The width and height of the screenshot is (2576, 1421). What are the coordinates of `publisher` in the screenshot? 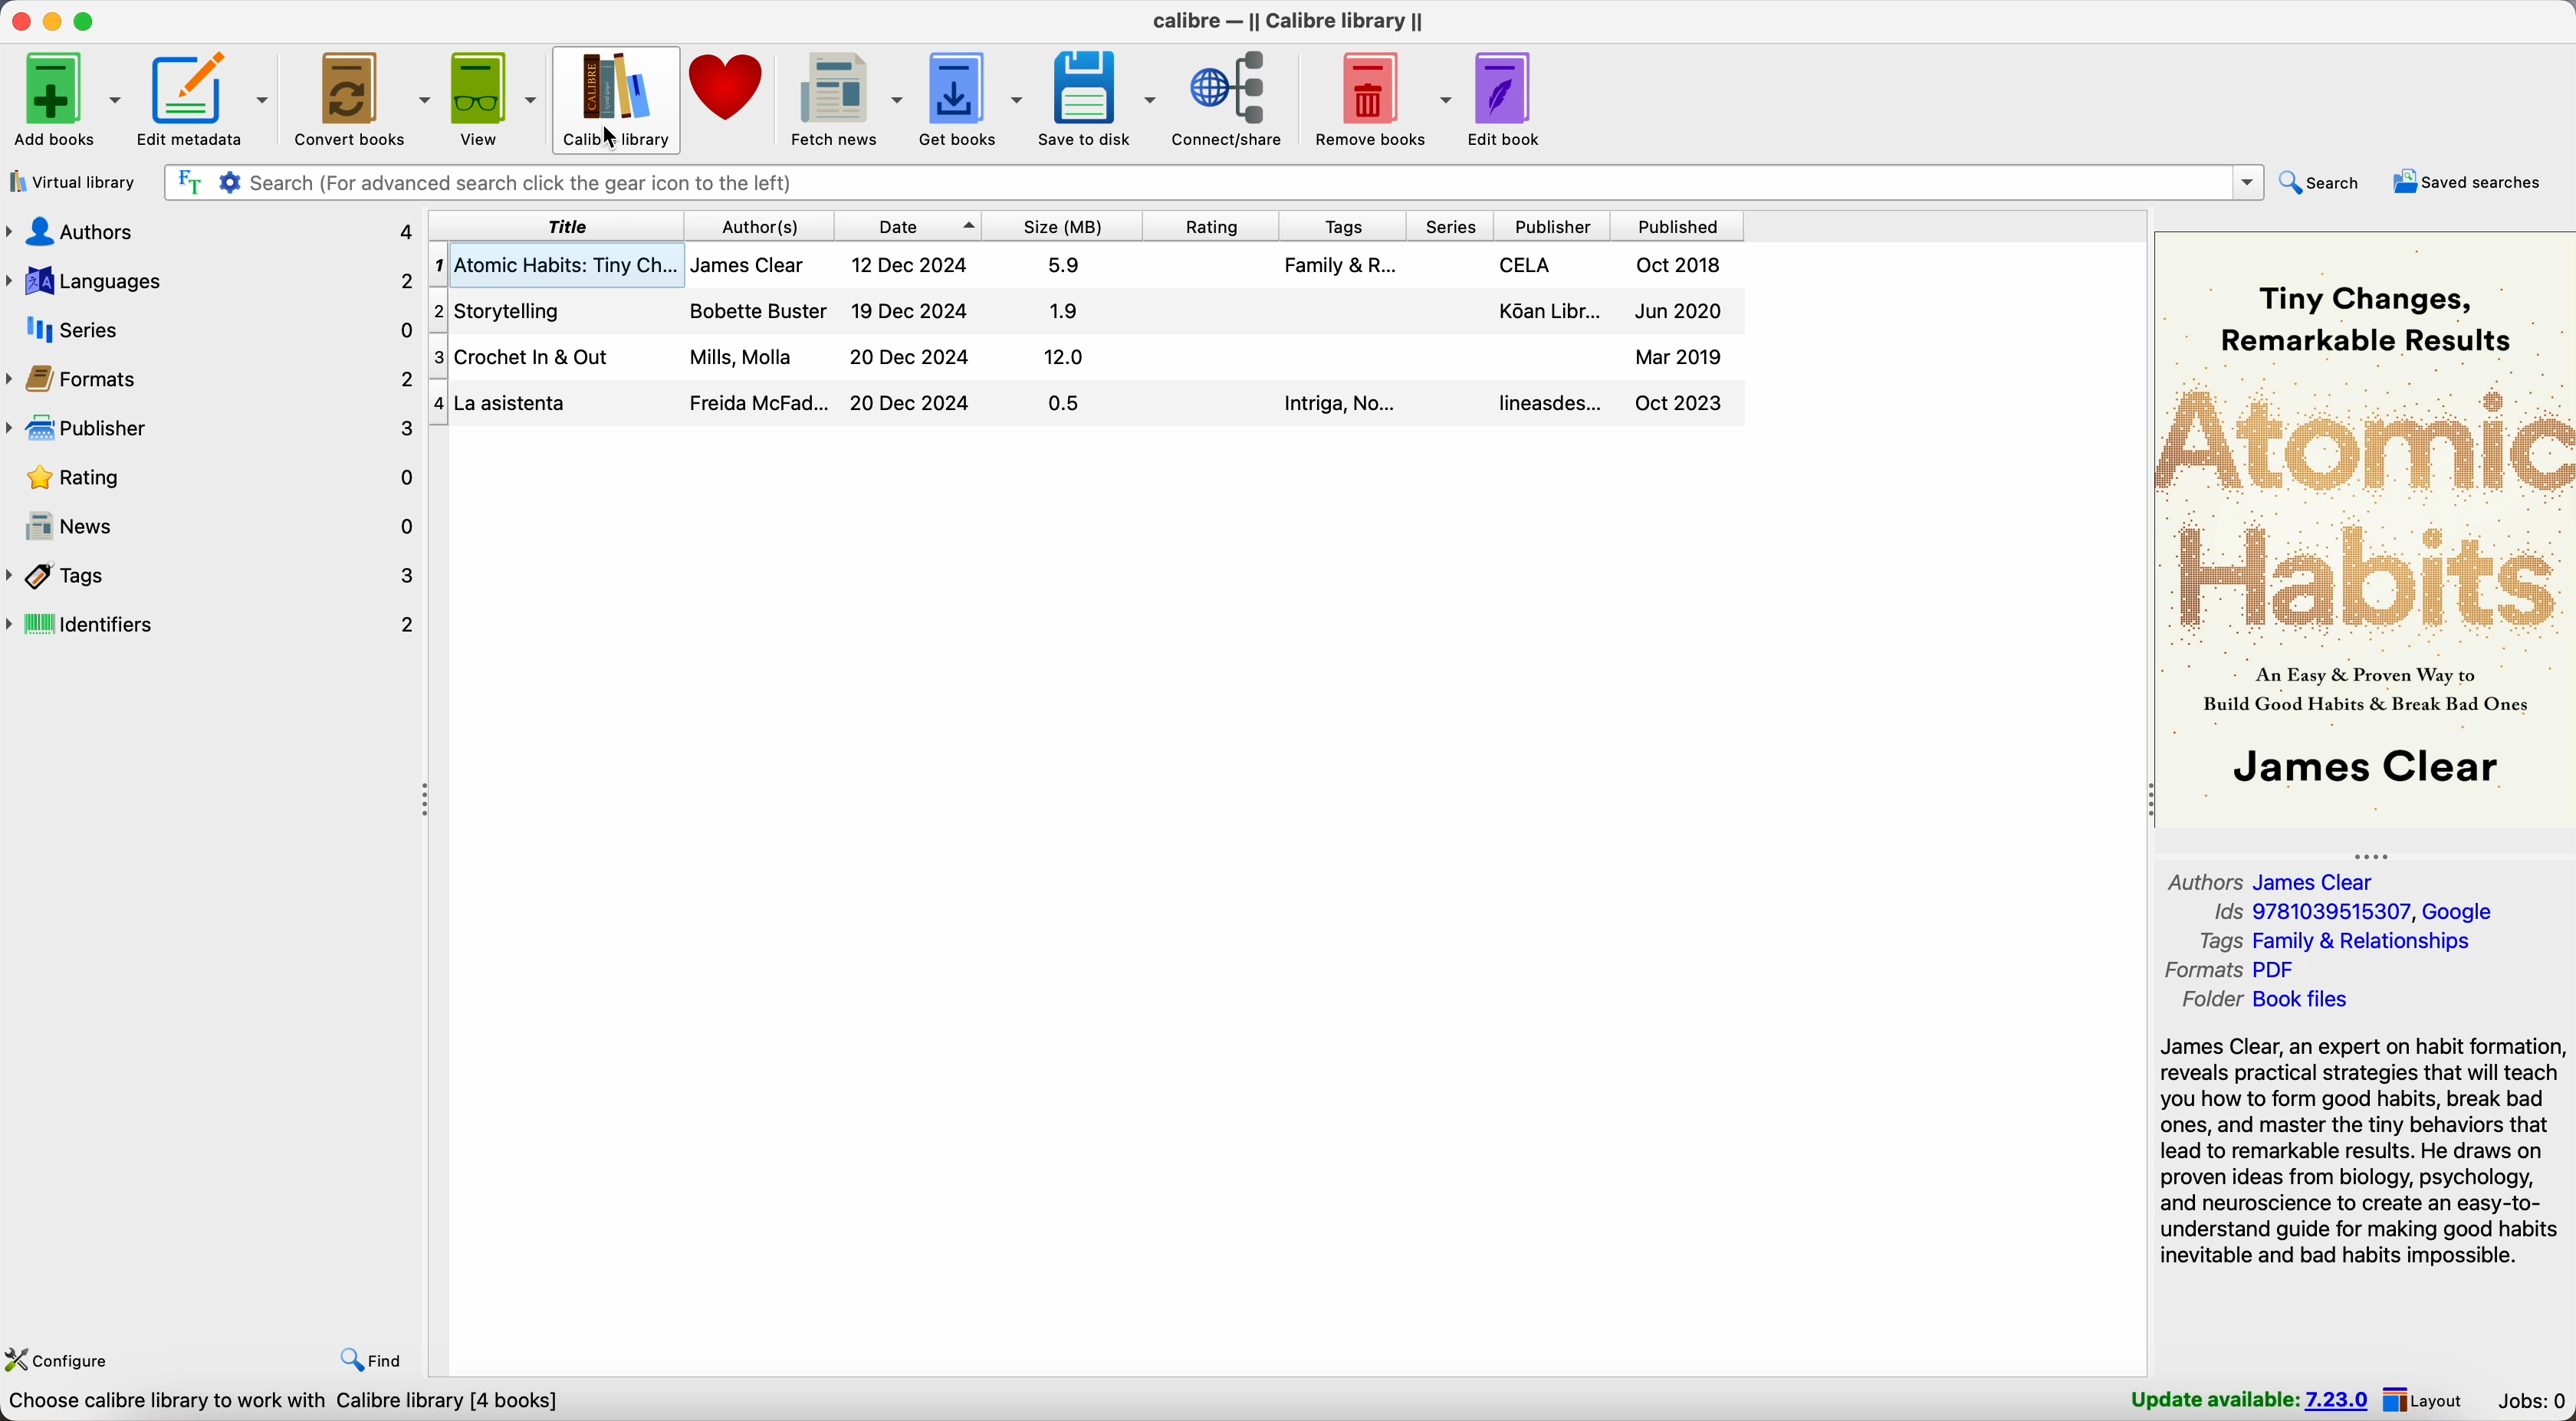 It's located at (1553, 227).